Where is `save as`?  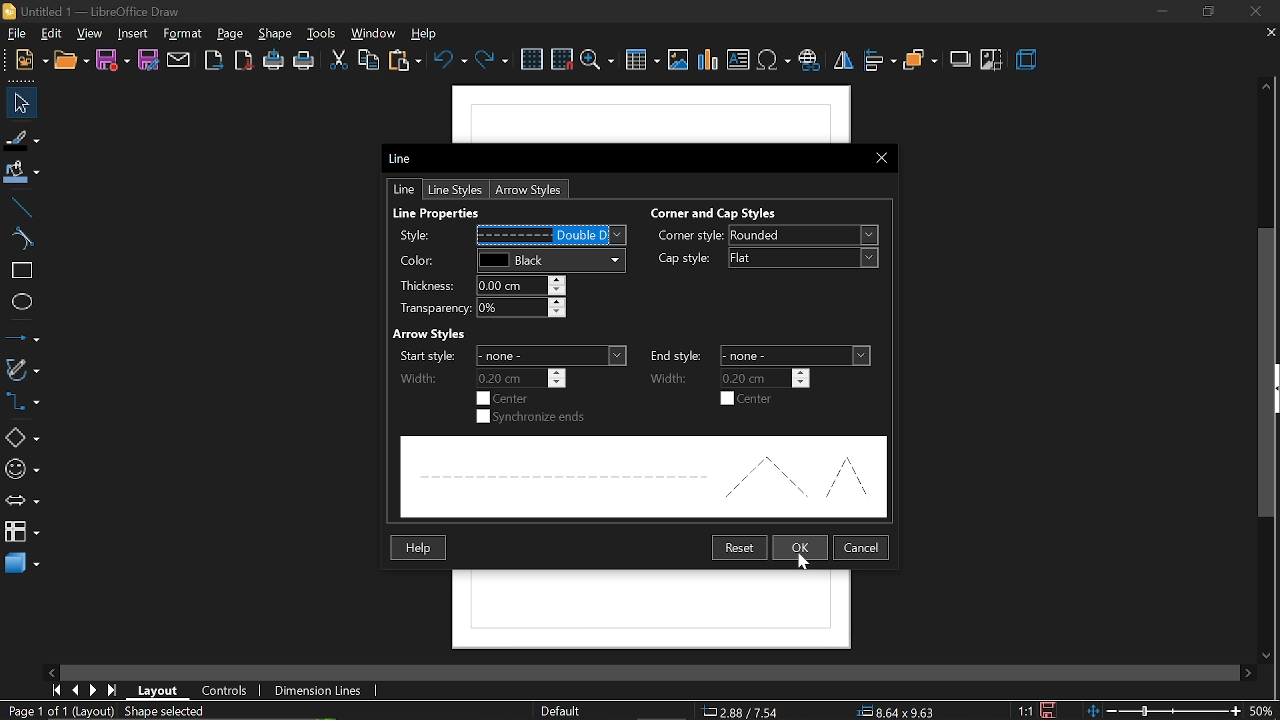 save as is located at coordinates (148, 62).